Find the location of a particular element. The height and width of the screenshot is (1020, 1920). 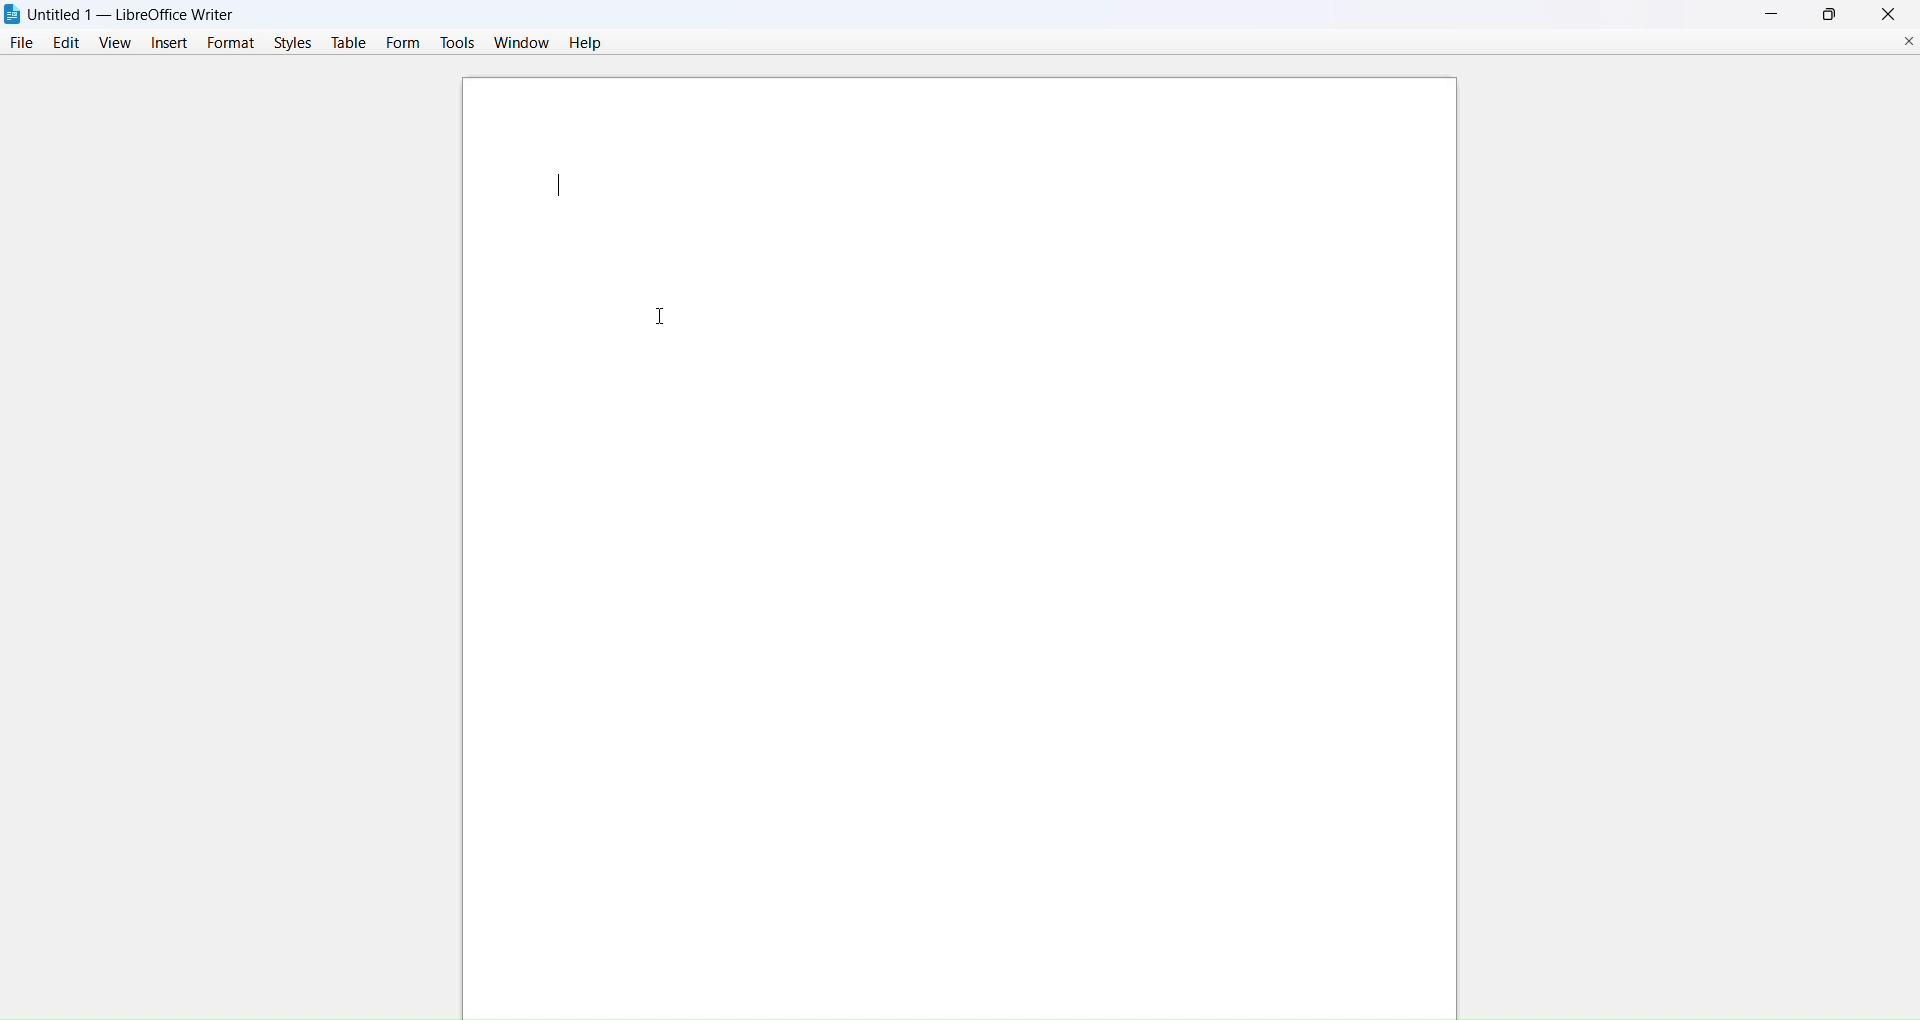

form is located at coordinates (405, 42).